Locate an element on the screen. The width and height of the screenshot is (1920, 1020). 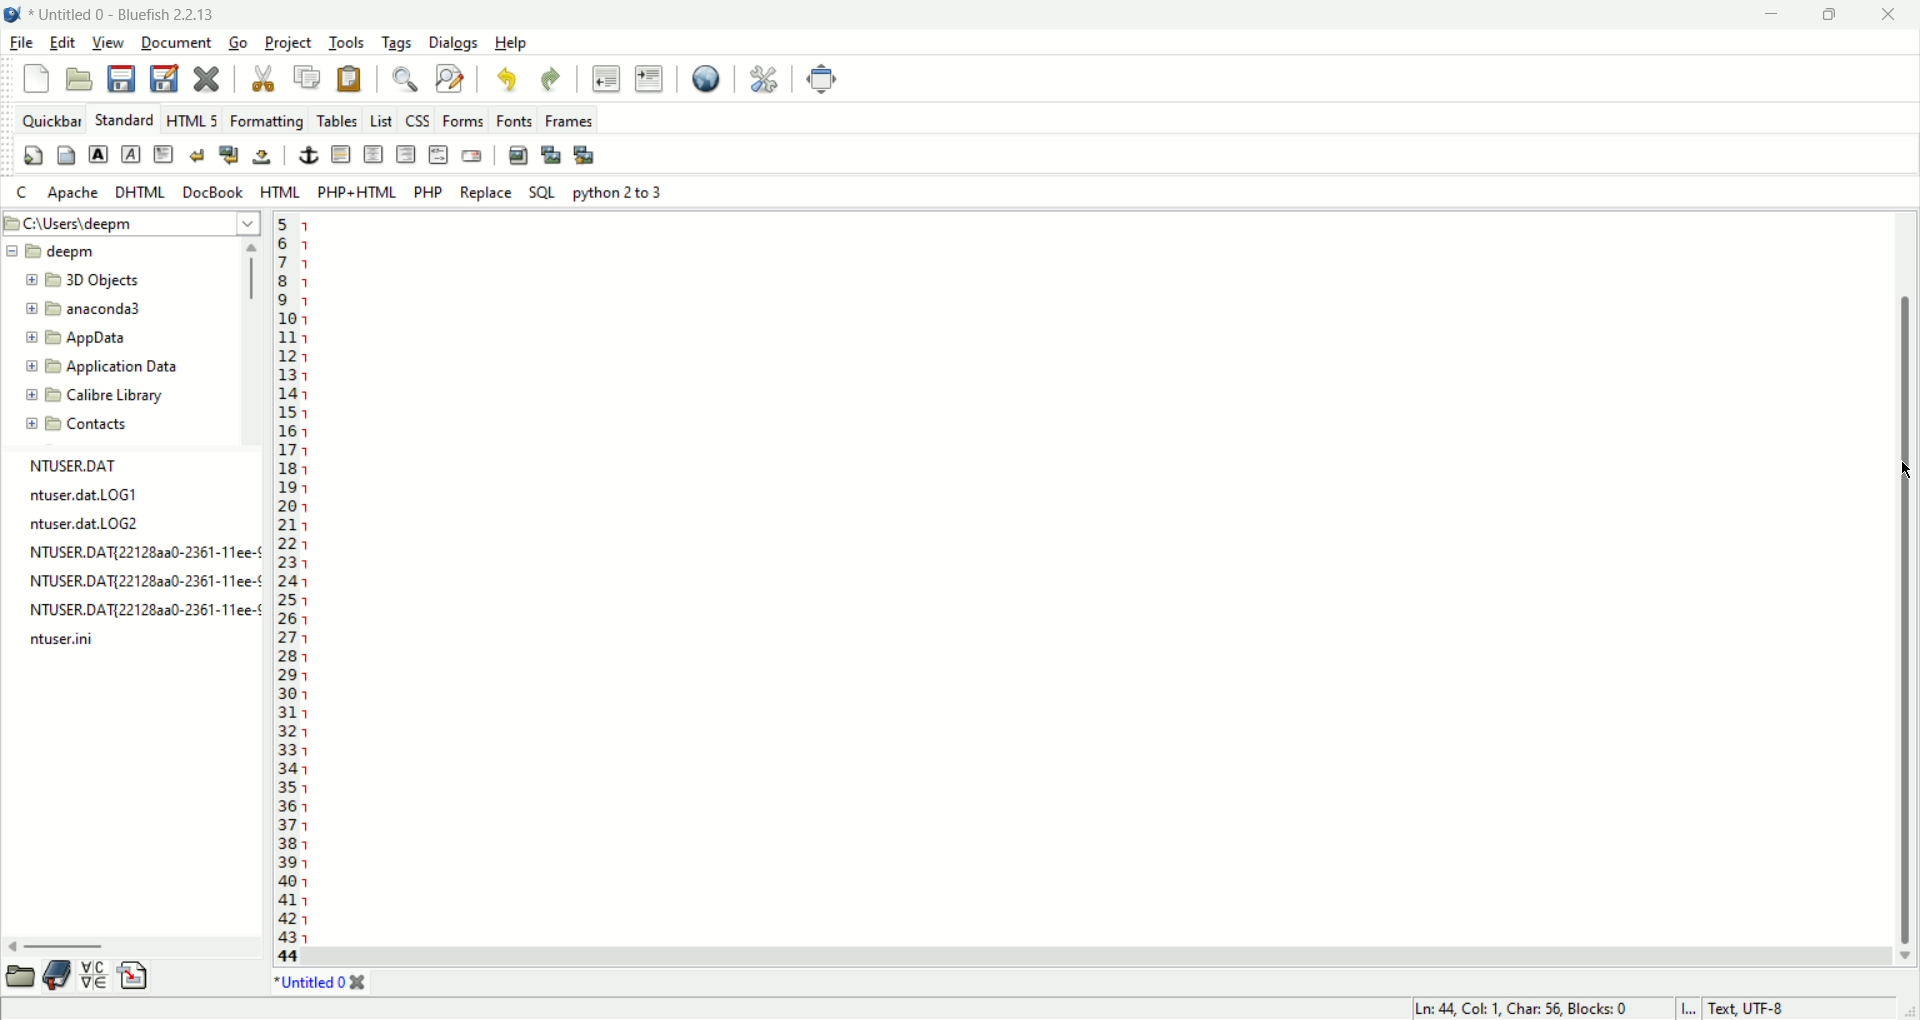
find and replace is located at coordinates (449, 79).